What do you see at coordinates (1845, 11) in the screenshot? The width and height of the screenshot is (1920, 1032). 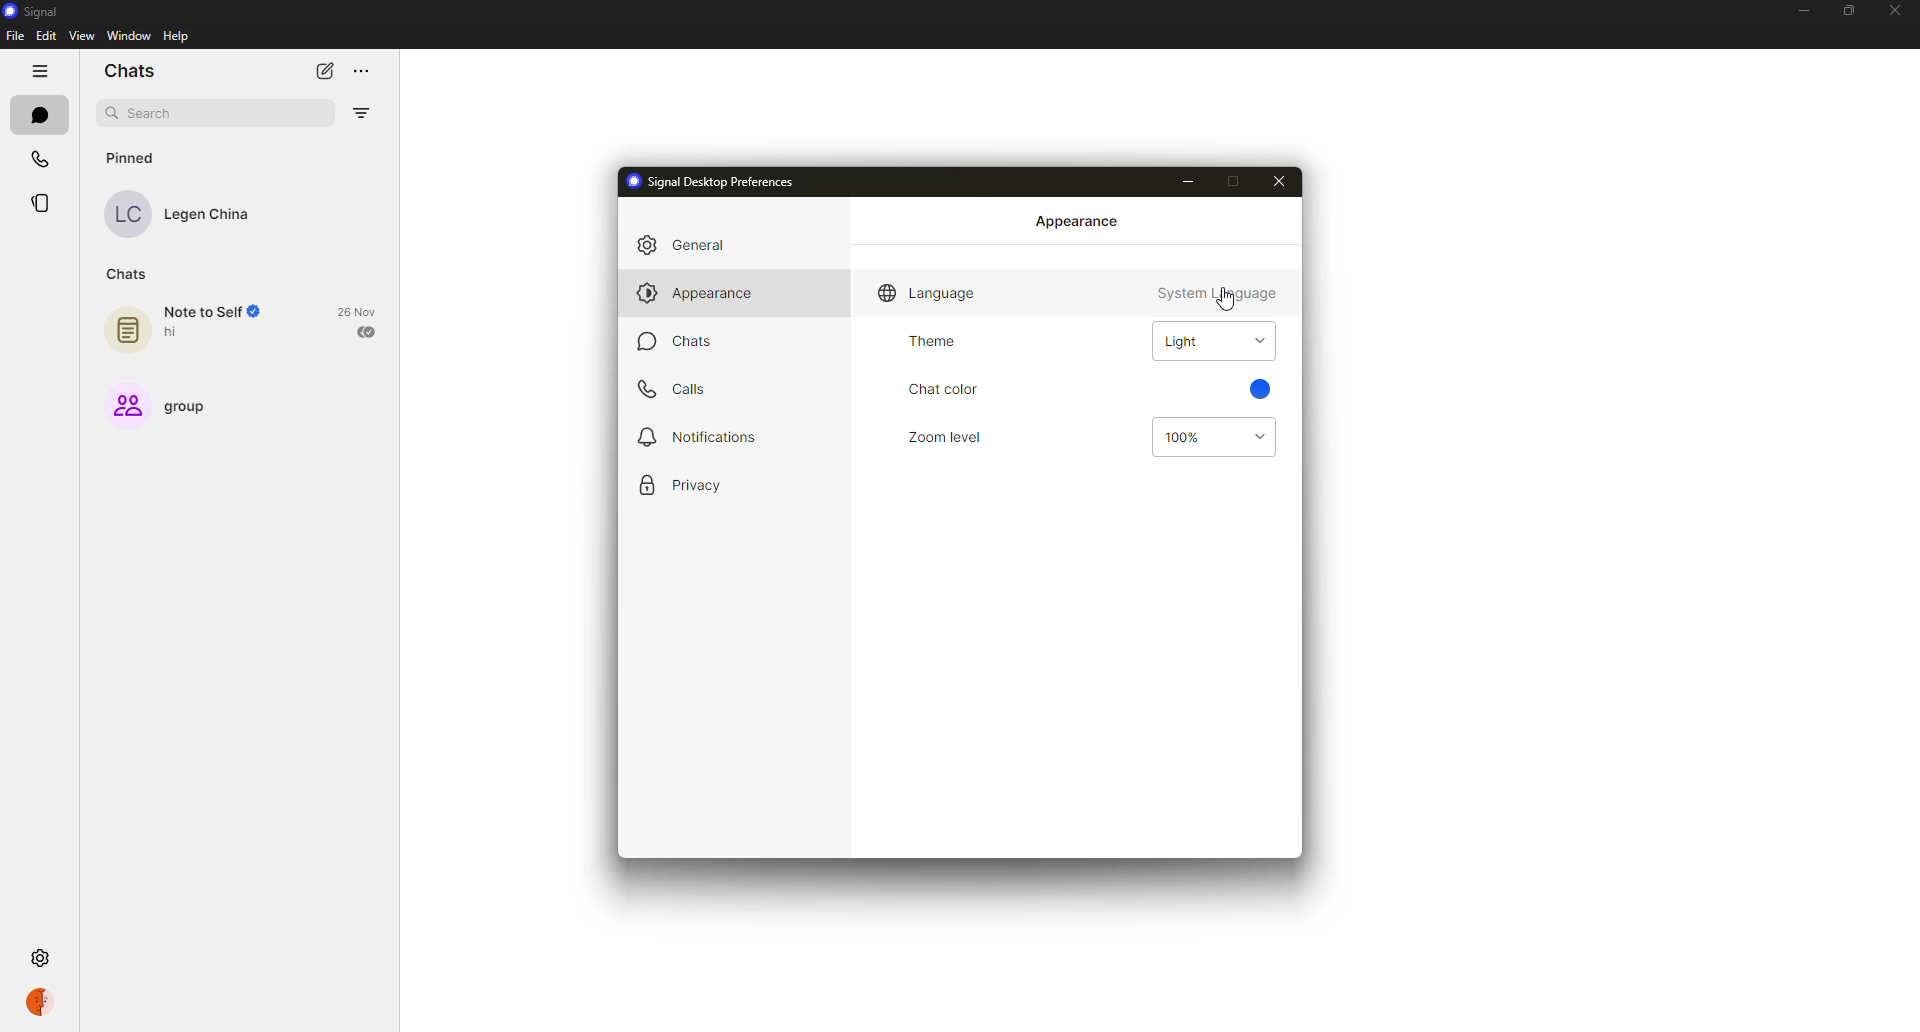 I see `maximize` at bounding box center [1845, 11].